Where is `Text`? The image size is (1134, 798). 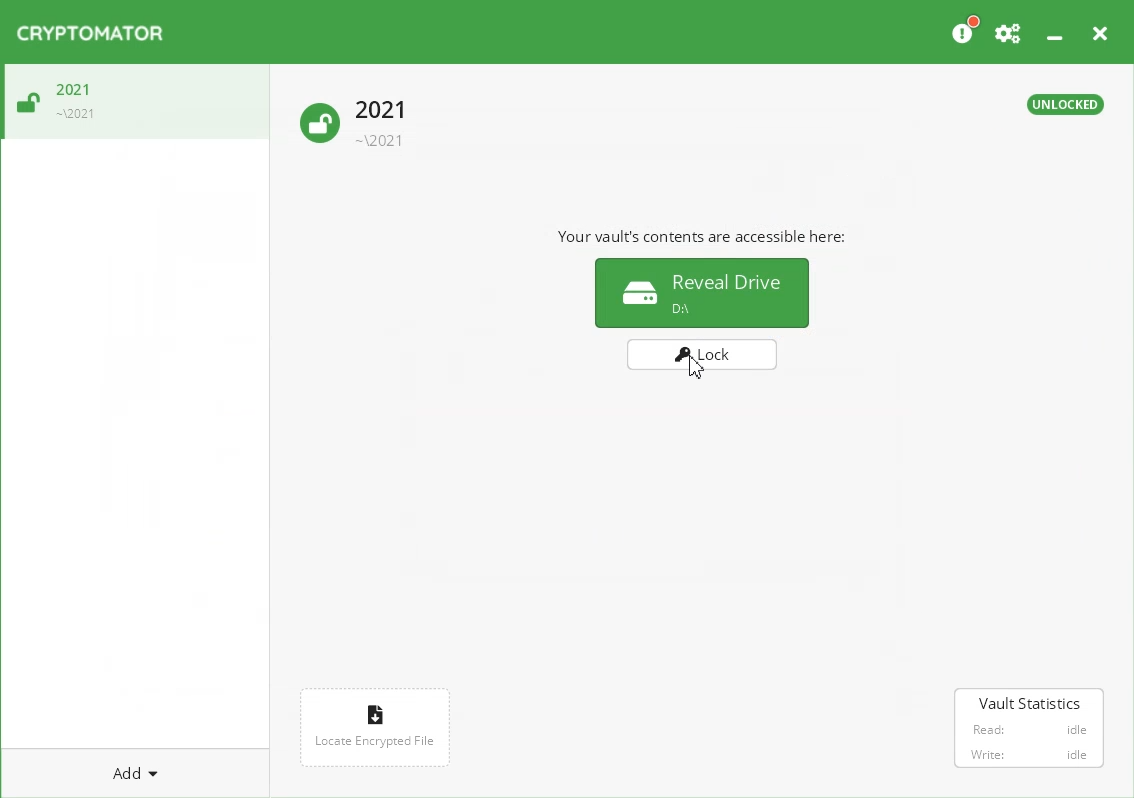
Text is located at coordinates (702, 235).